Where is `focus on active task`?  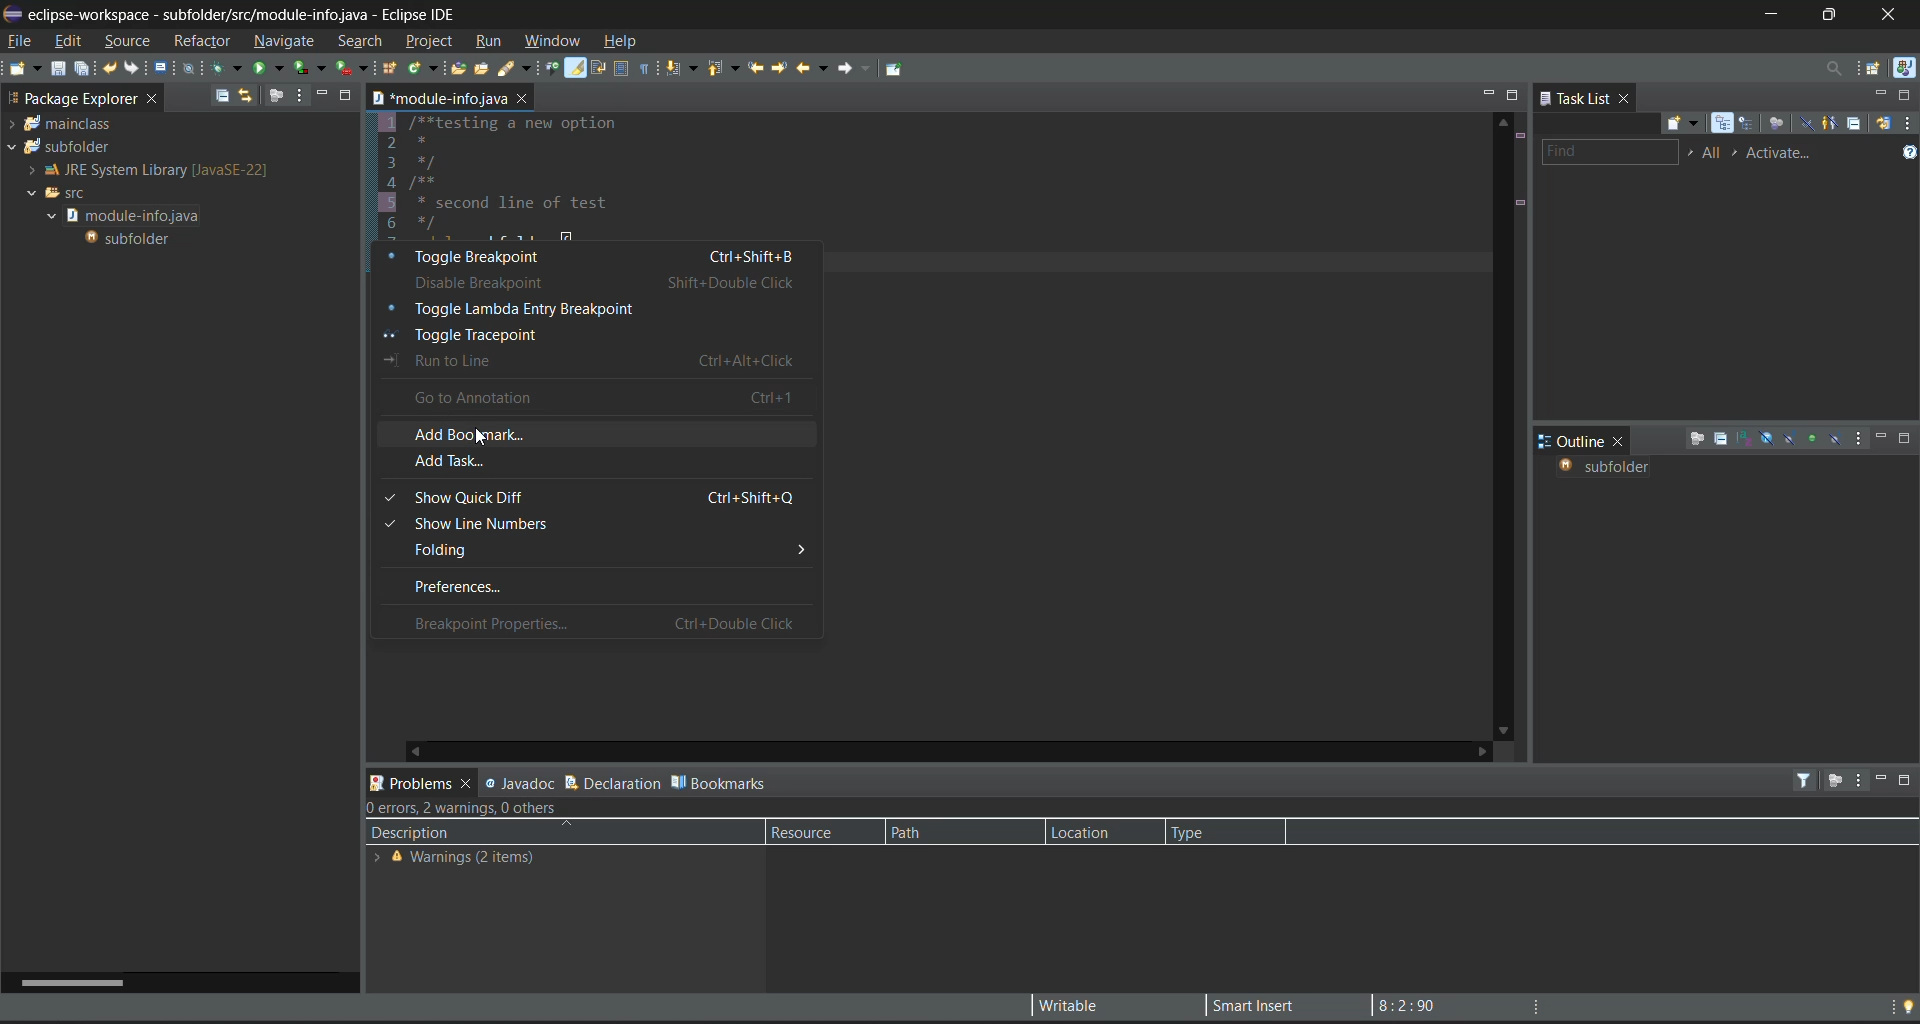
focus on active task is located at coordinates (1697, 440).